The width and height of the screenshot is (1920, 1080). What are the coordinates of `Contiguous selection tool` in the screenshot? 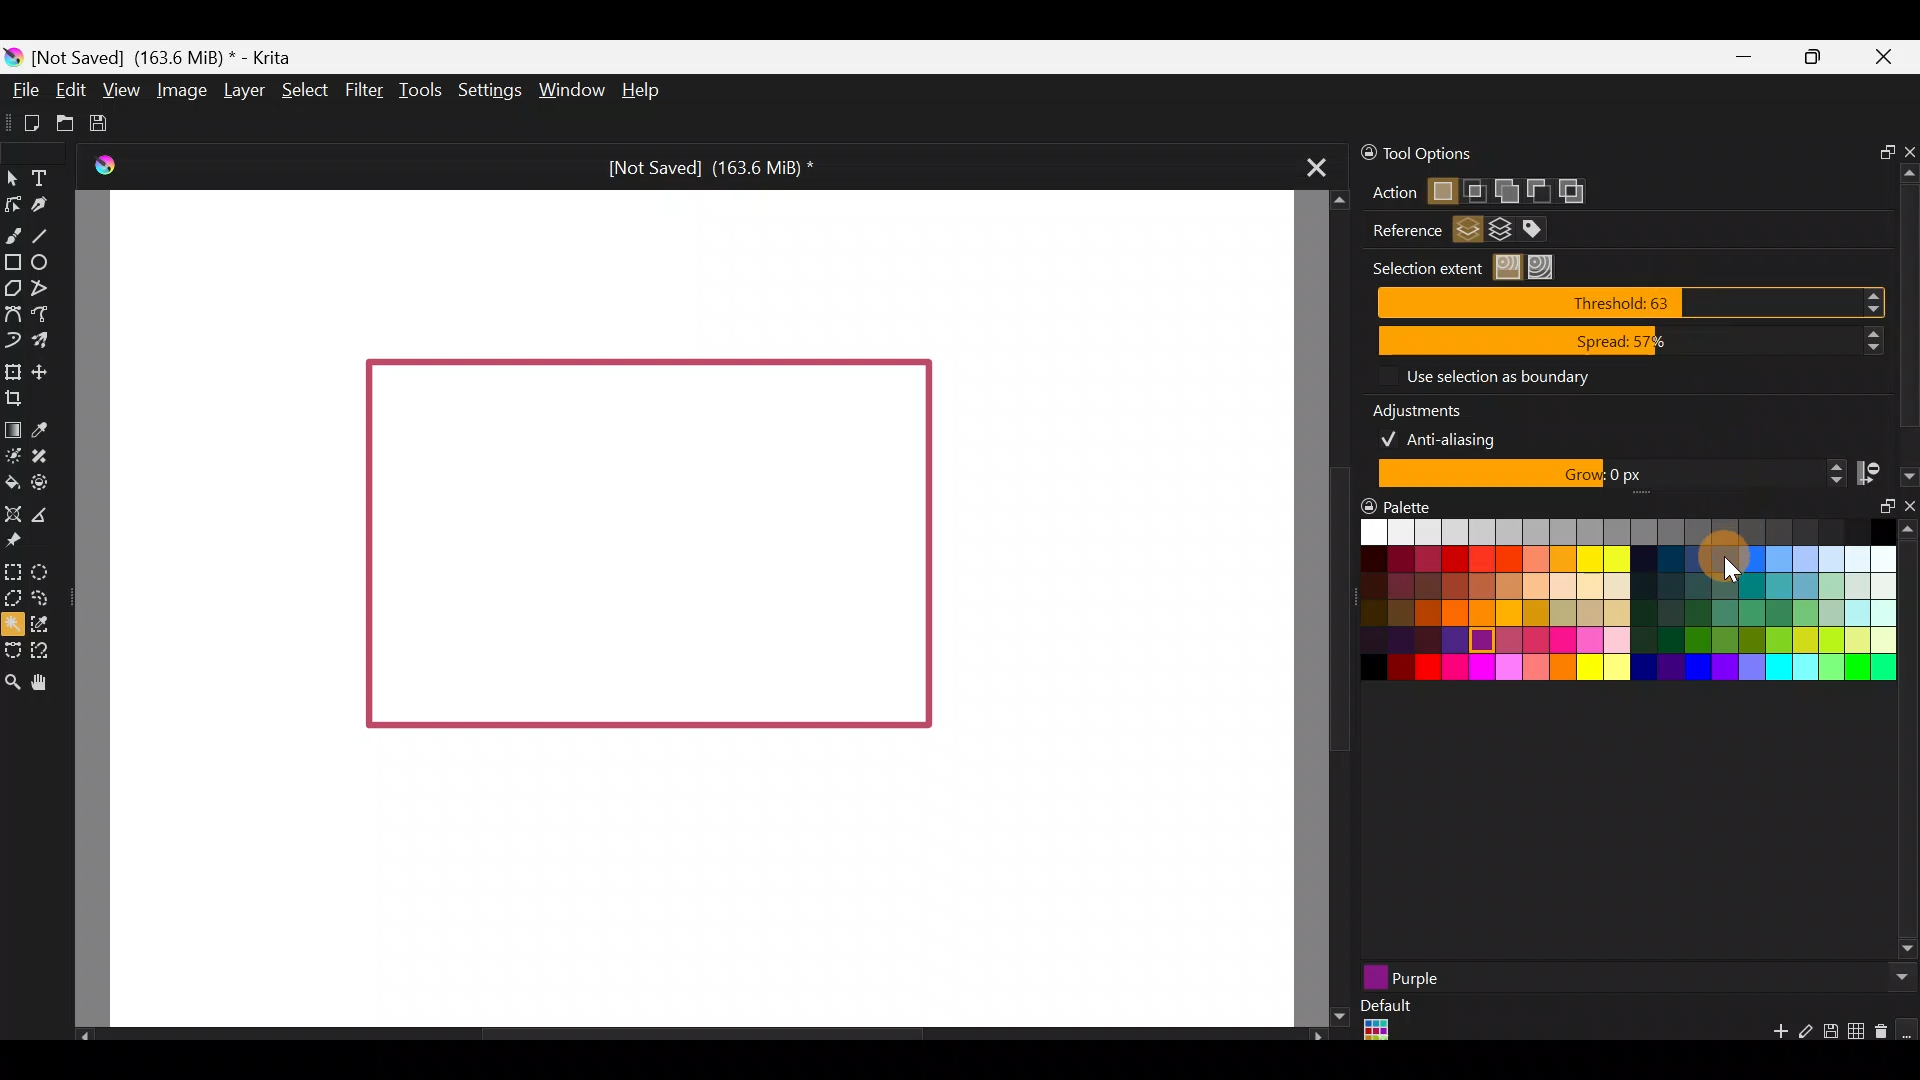 It's located at (14, 624).